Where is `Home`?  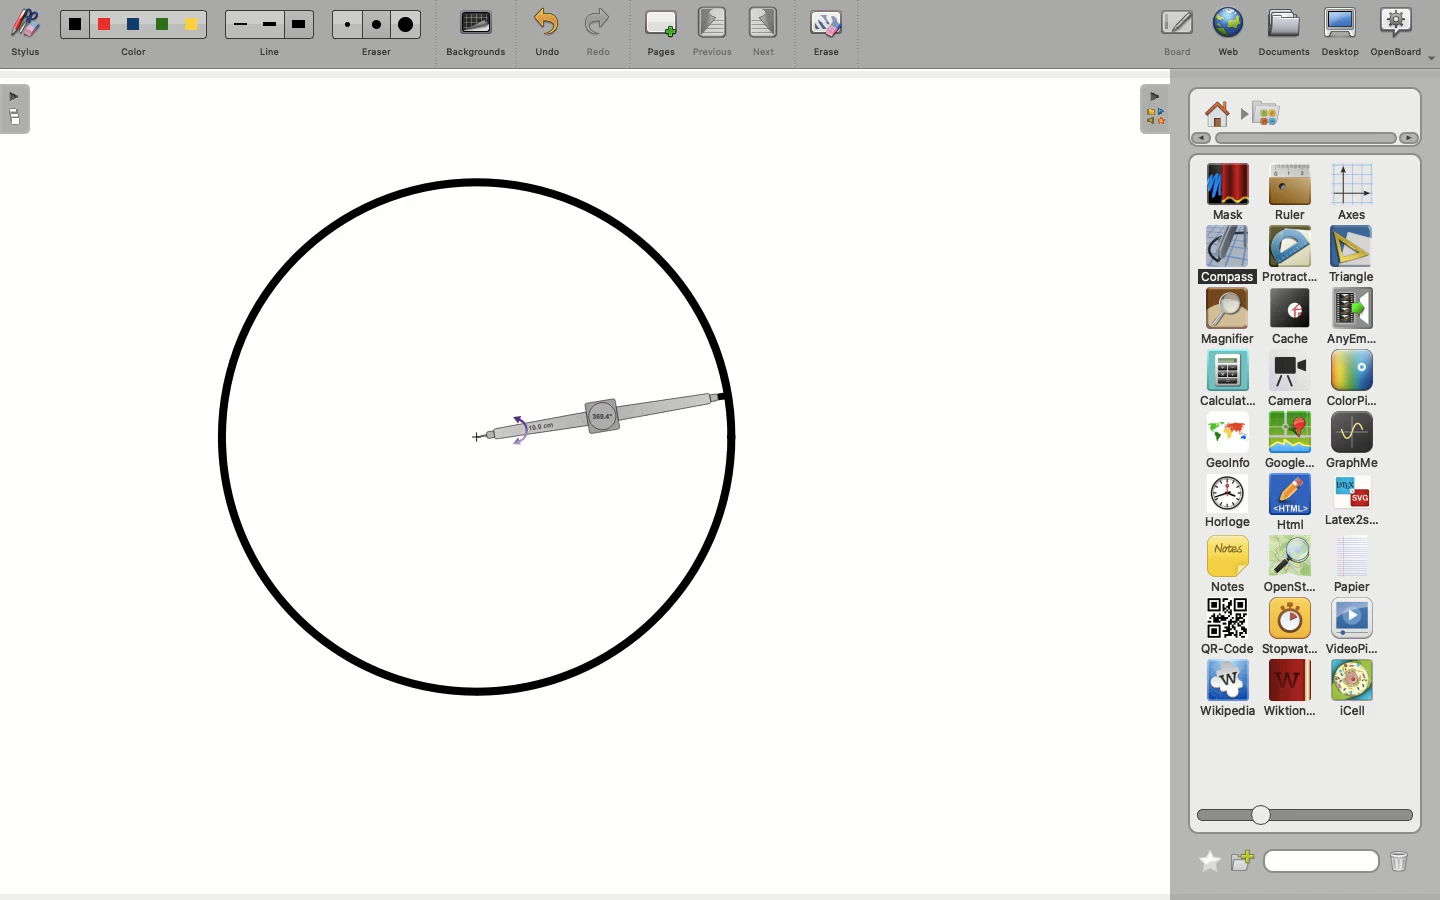
Home is located at coordinates (1217, 112).